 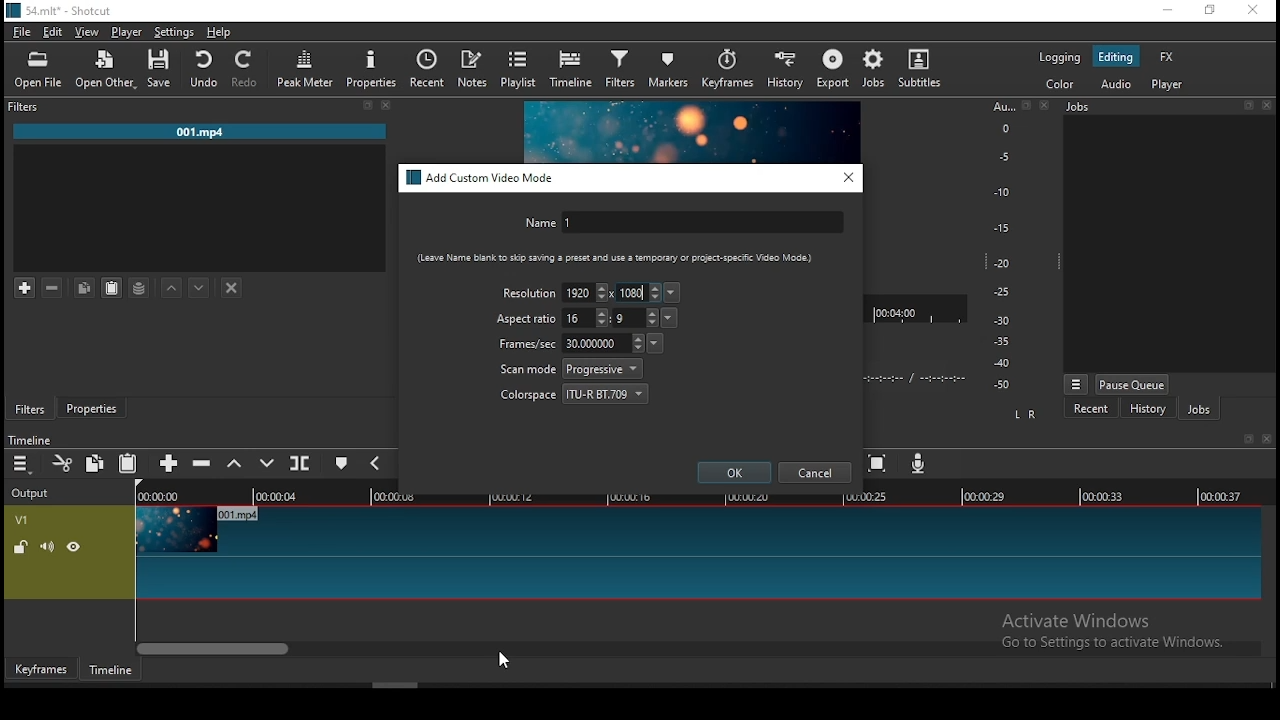 What do you see at coordinates (671, 318) in the screenshot?
I see `aspect ration presets` at bounding box center [671, 318].